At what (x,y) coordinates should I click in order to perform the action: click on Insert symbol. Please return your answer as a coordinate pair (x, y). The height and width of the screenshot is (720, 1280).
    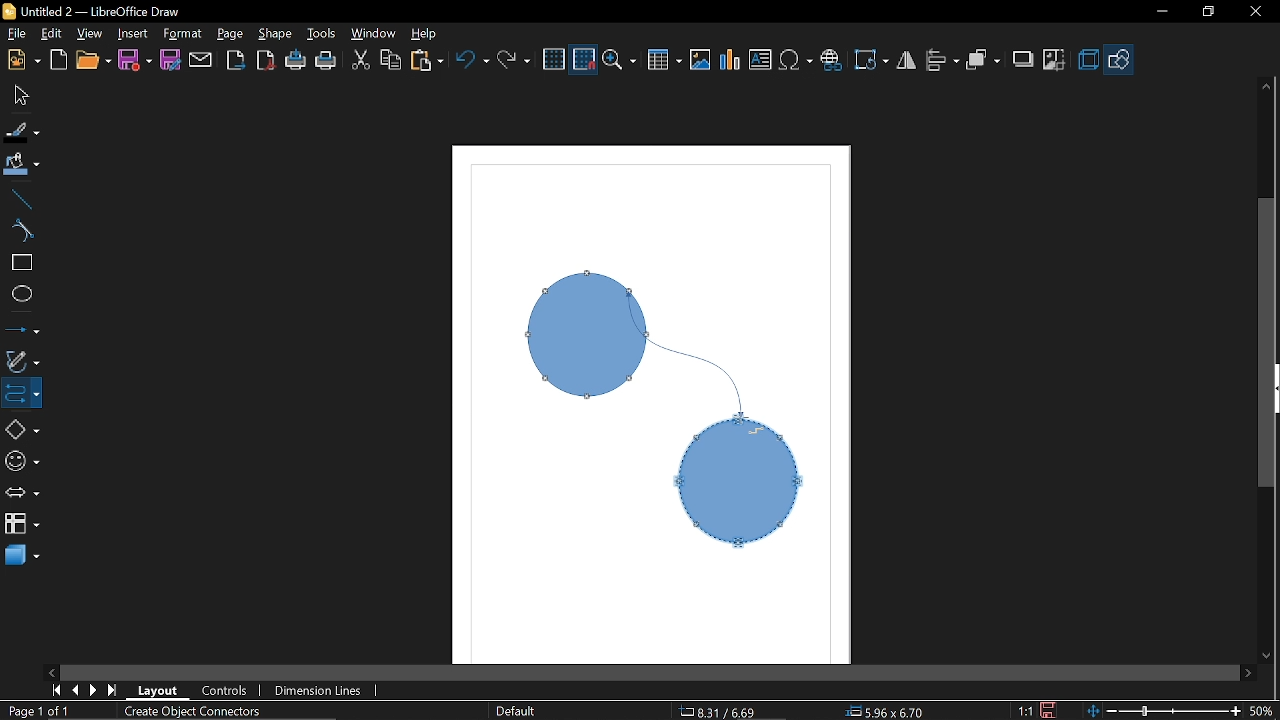
    Looking at the image, I should click on (796, 61).